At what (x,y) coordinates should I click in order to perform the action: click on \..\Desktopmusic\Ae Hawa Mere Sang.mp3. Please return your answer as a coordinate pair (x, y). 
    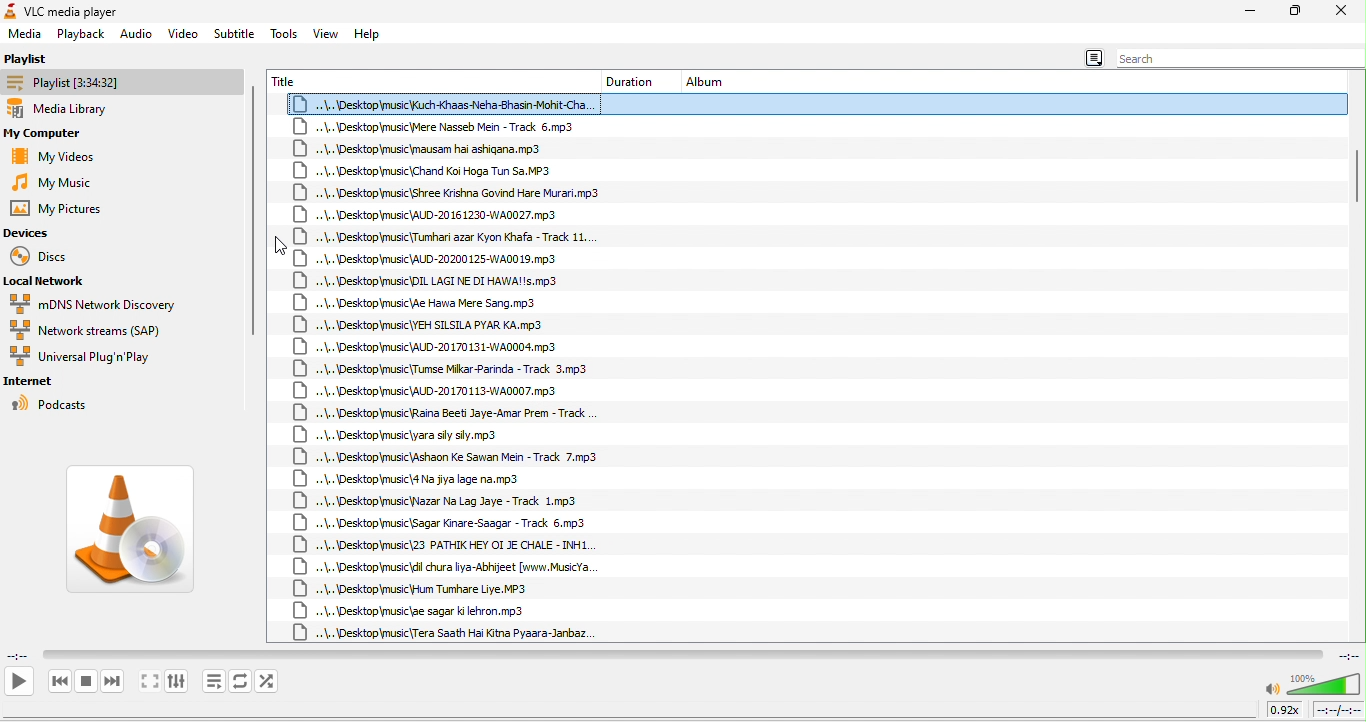
    Looking at the image, I should click on (420, 302).